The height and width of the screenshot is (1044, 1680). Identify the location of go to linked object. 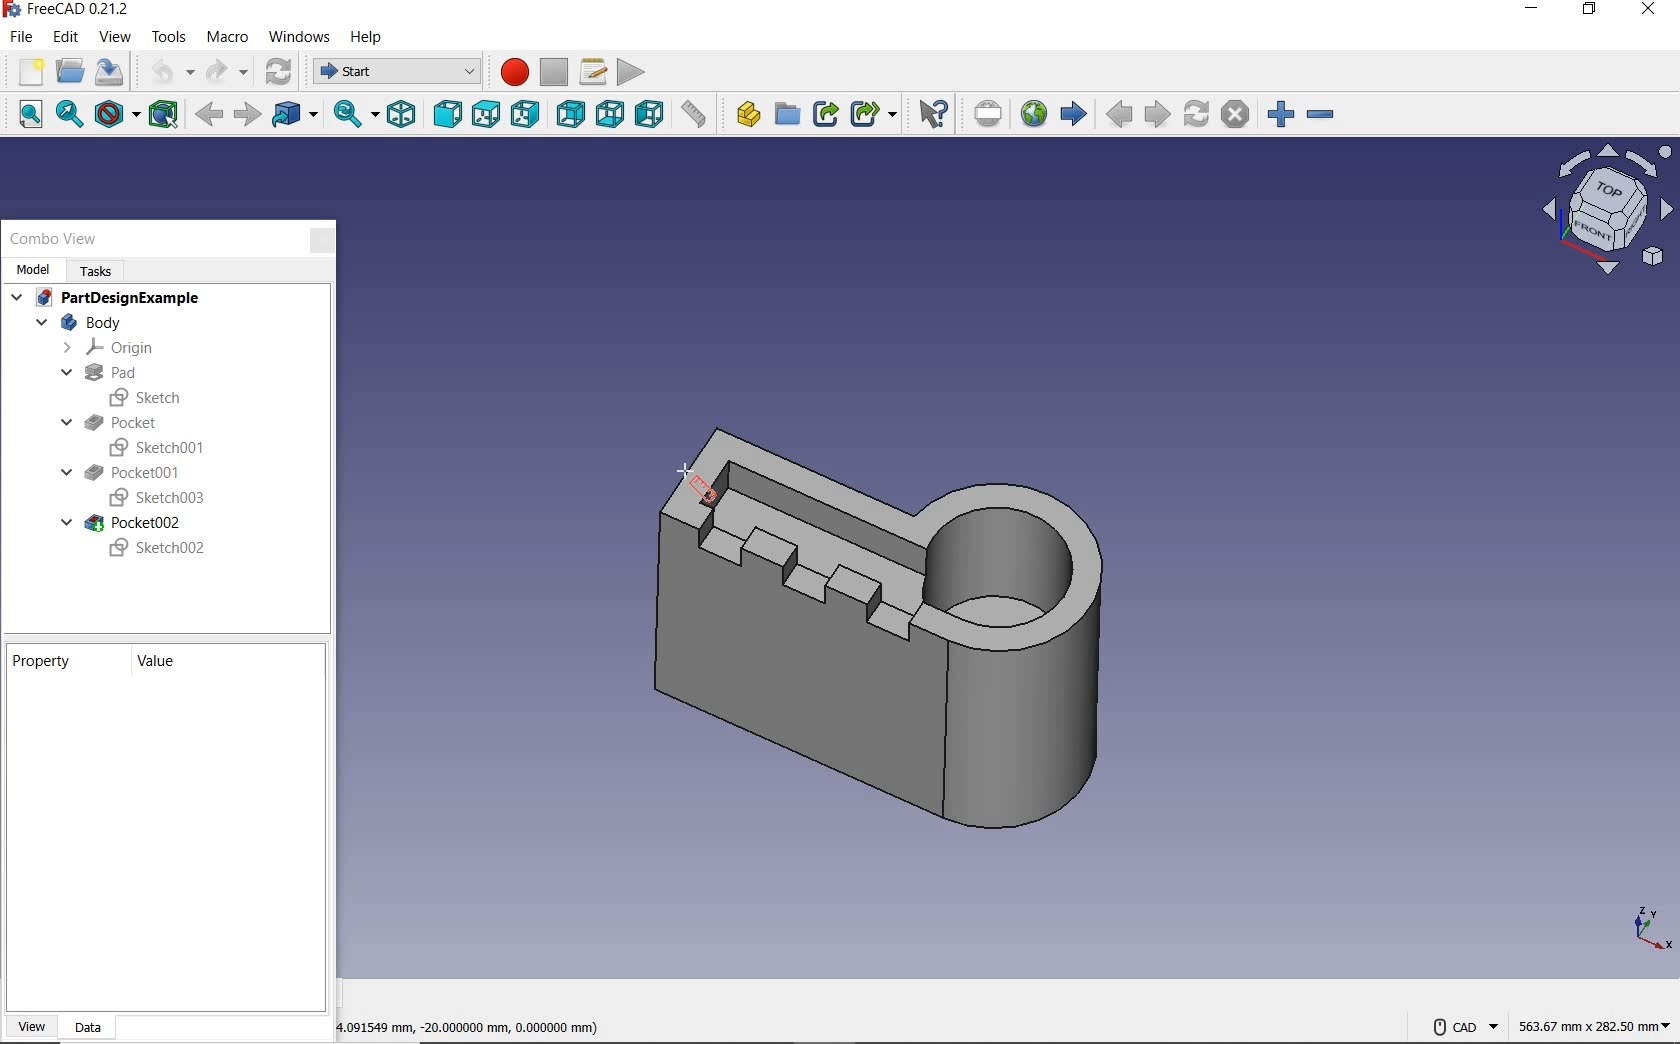
(295, 115).